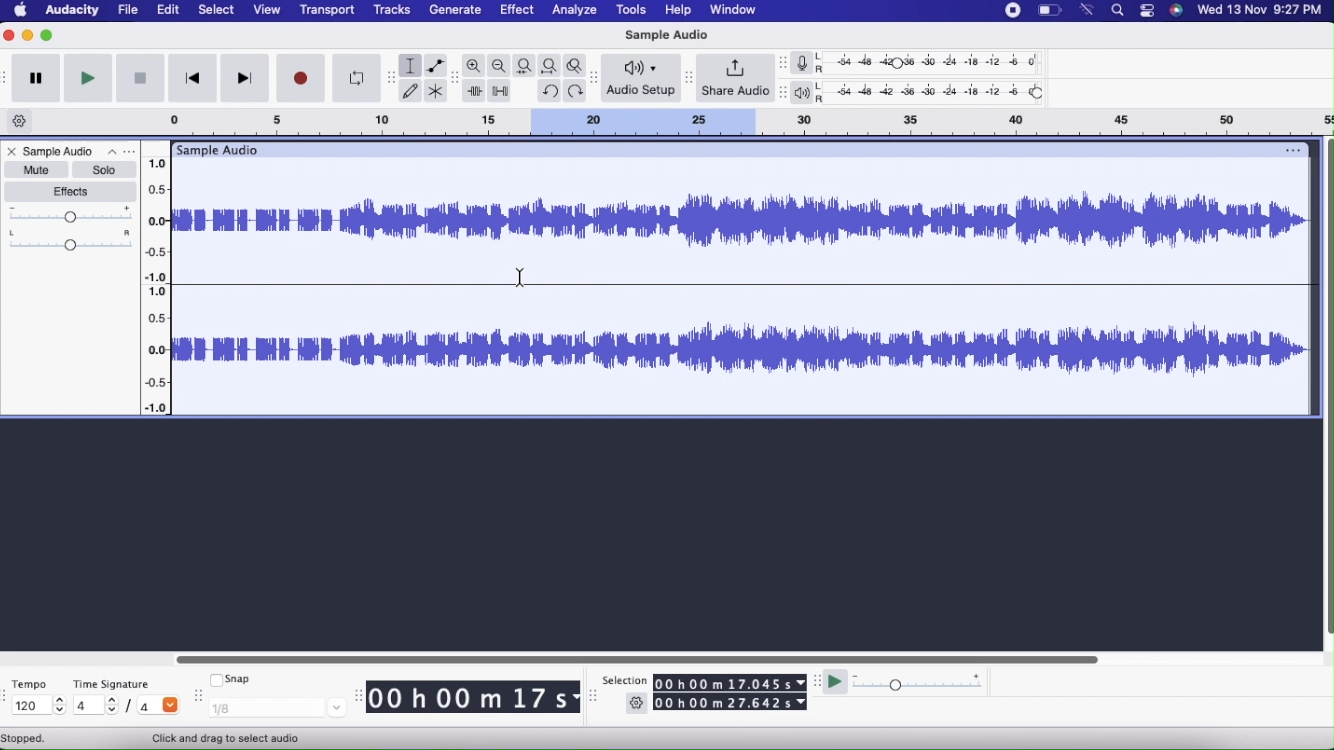 Image resolution: width=1334 pixels, height=750 pixels. Describe the element at coordinates (642, 77) in the screenshot. I see `Audio Setup` at that location.